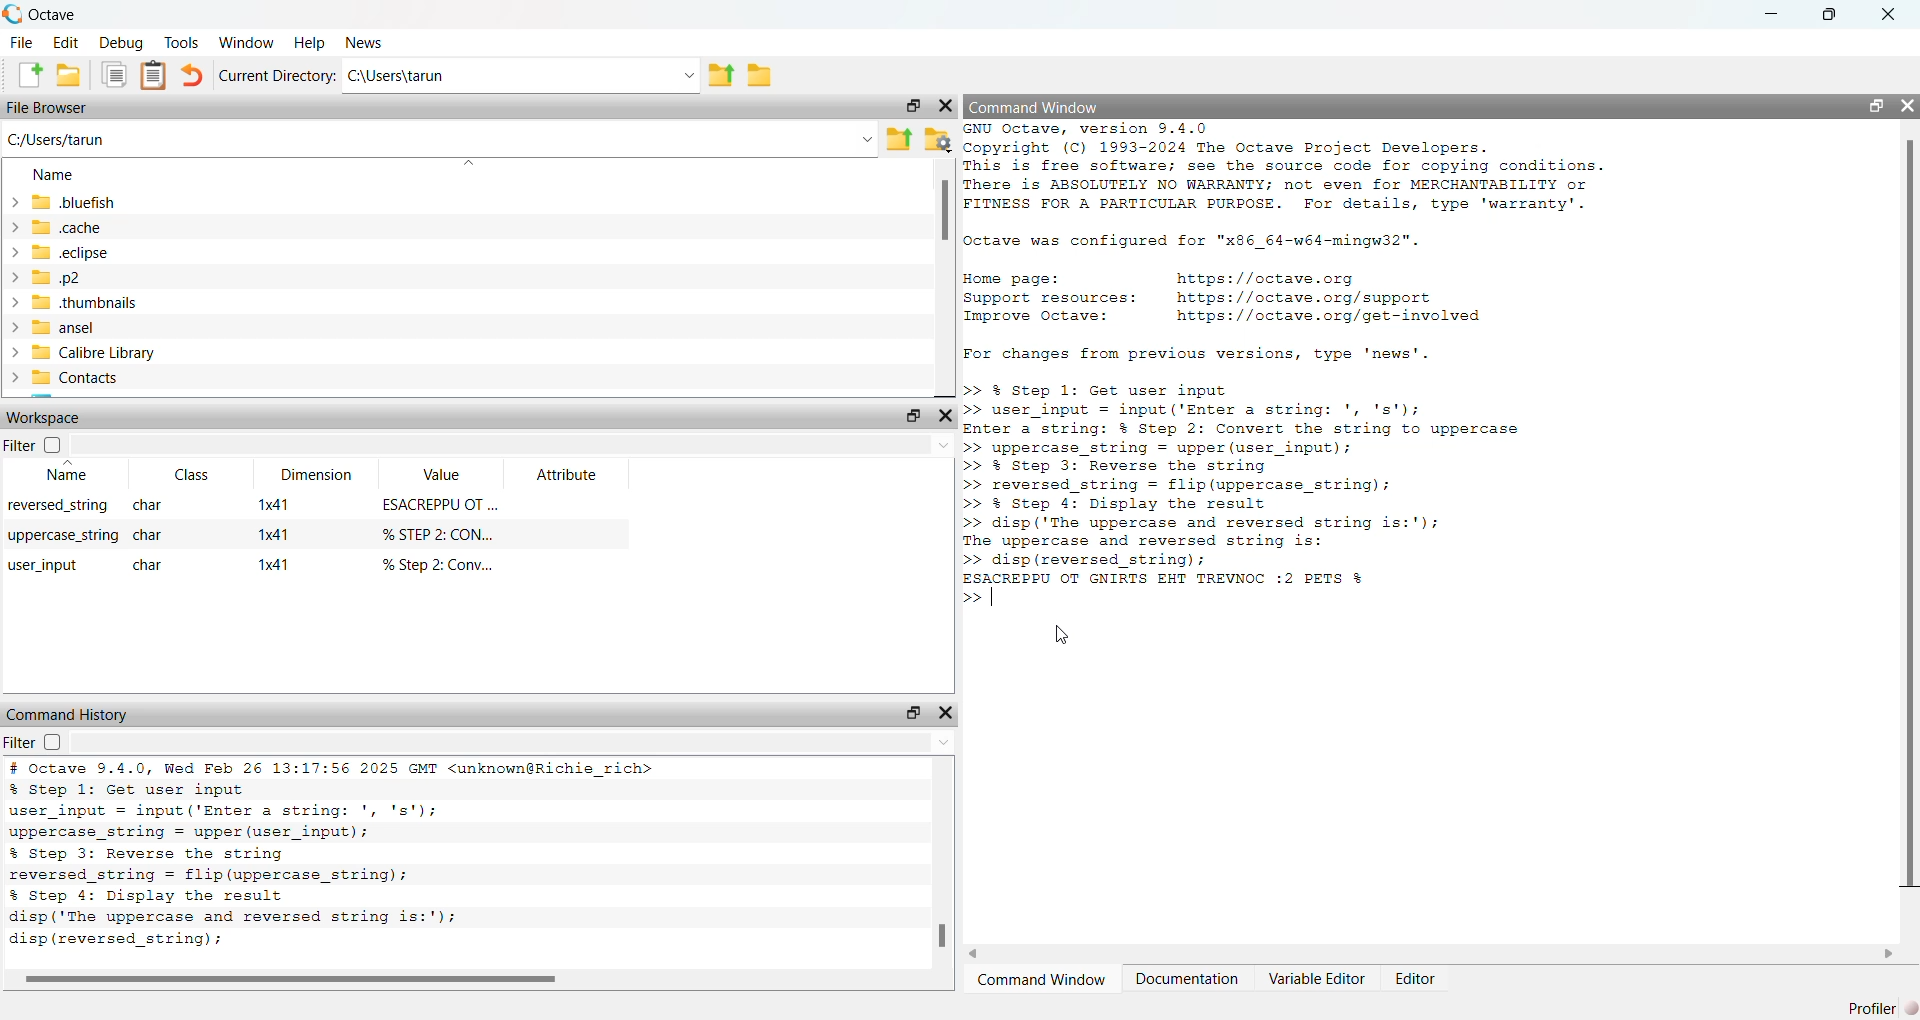  What do you see at coordinates (230, 909) in the screenshot?
I see `code to display the result` at bounding box center [230, 909].